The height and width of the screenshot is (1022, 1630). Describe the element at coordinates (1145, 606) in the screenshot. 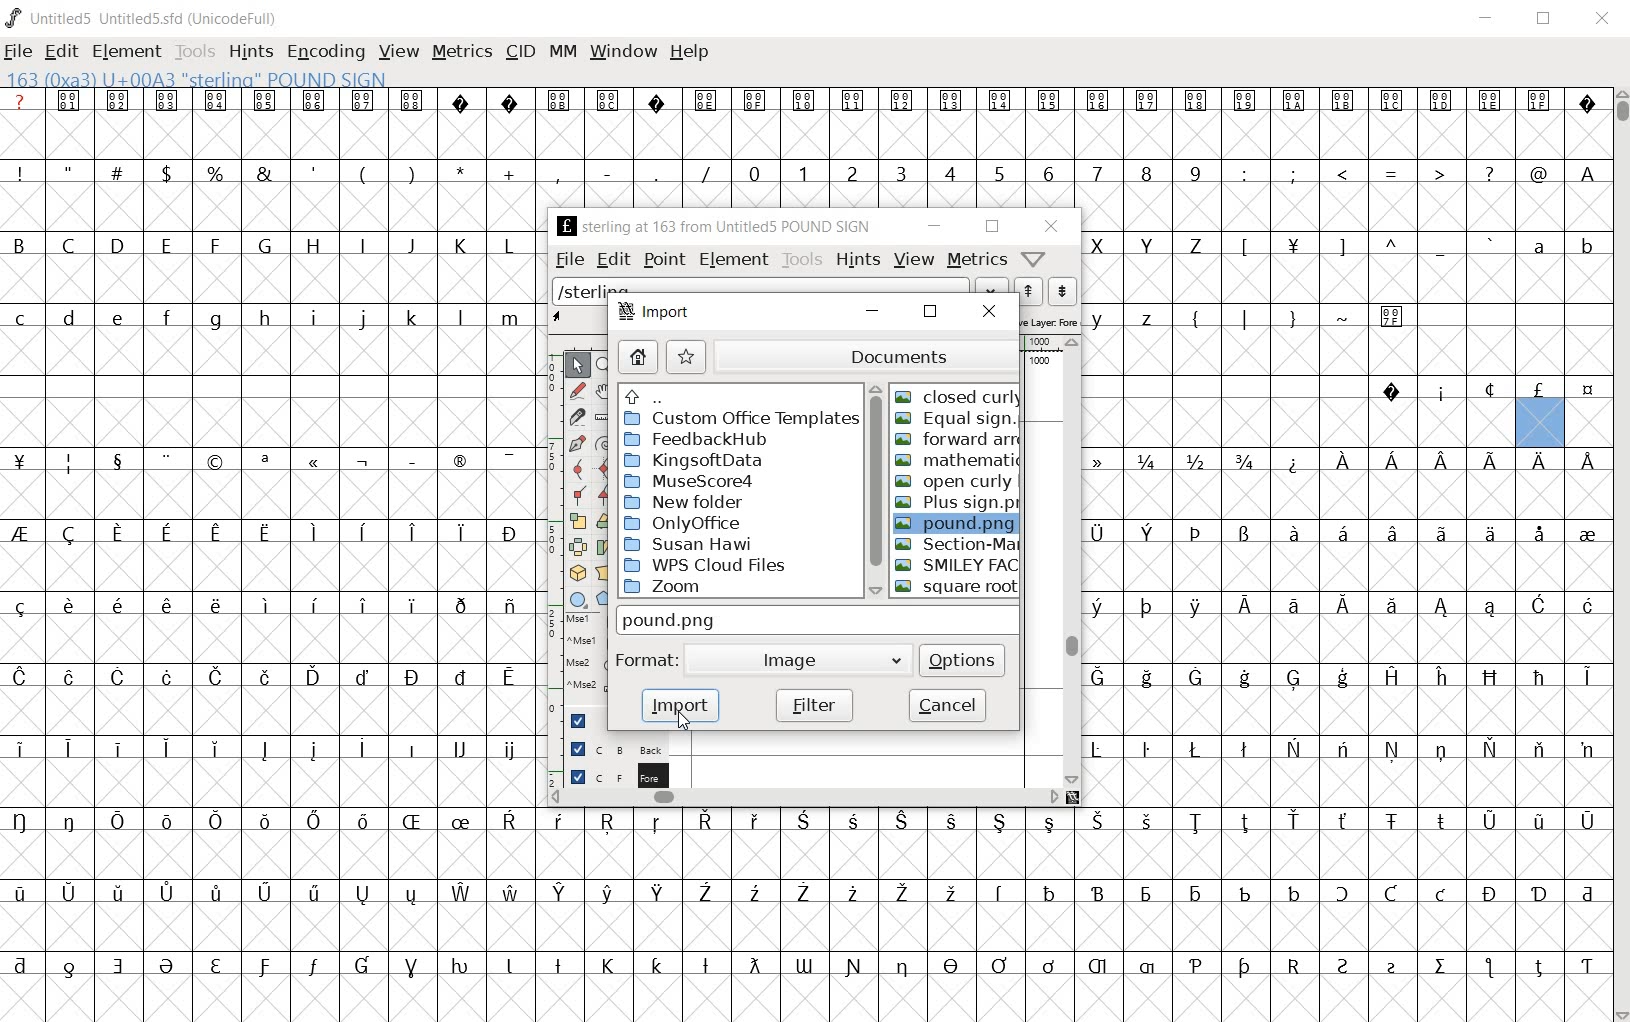

I see `Symbol` at that location.